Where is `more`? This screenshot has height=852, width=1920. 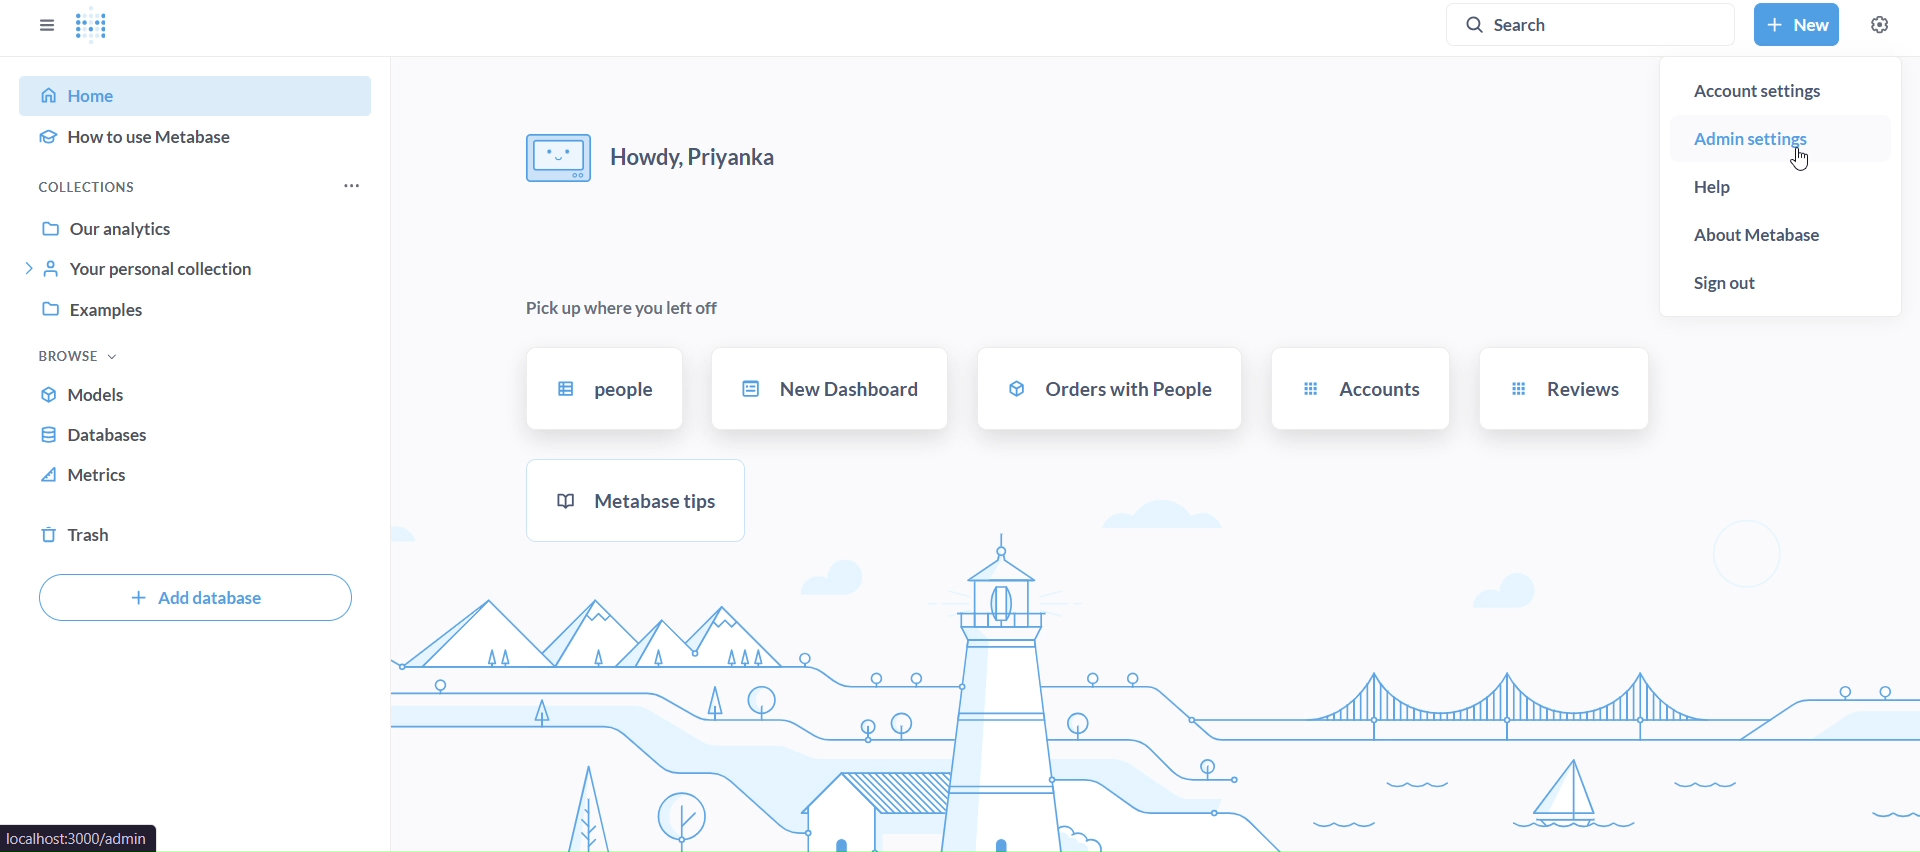 more is located at coordinates (349, 187).